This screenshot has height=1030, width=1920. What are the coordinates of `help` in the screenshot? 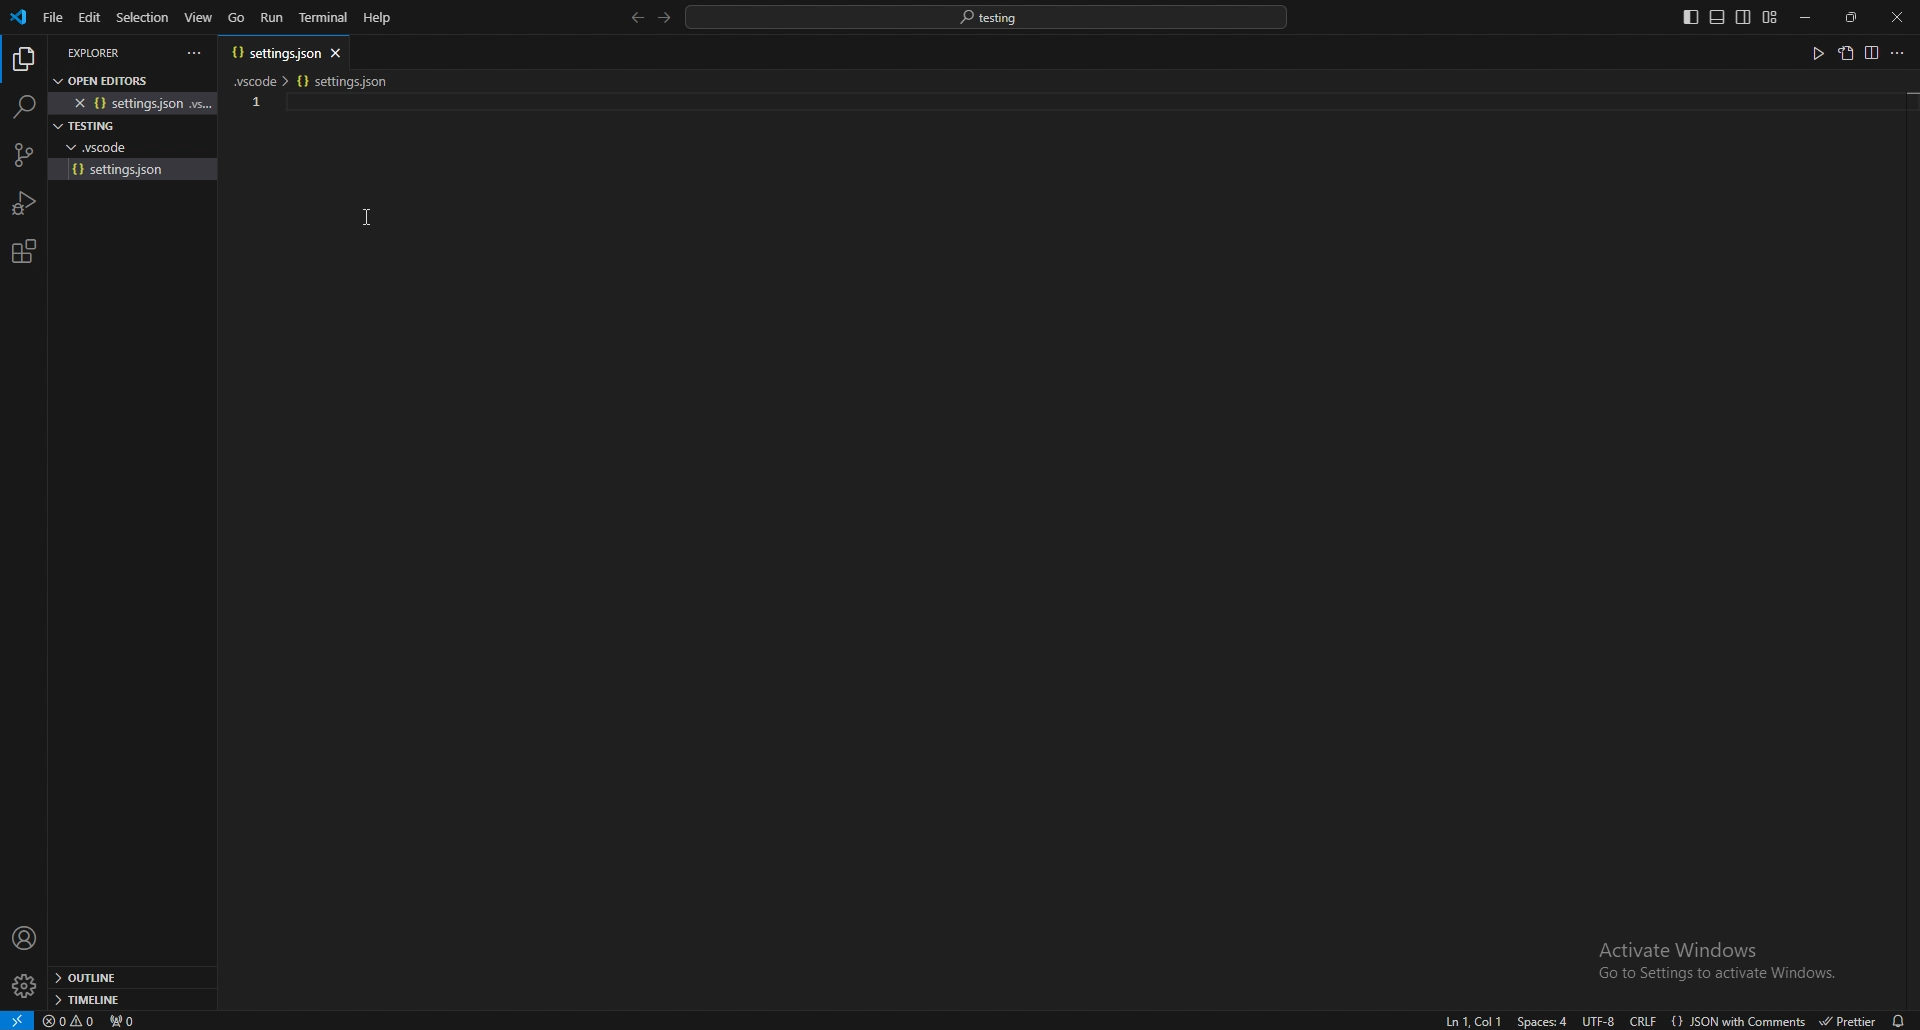 It's located at (378, 17).